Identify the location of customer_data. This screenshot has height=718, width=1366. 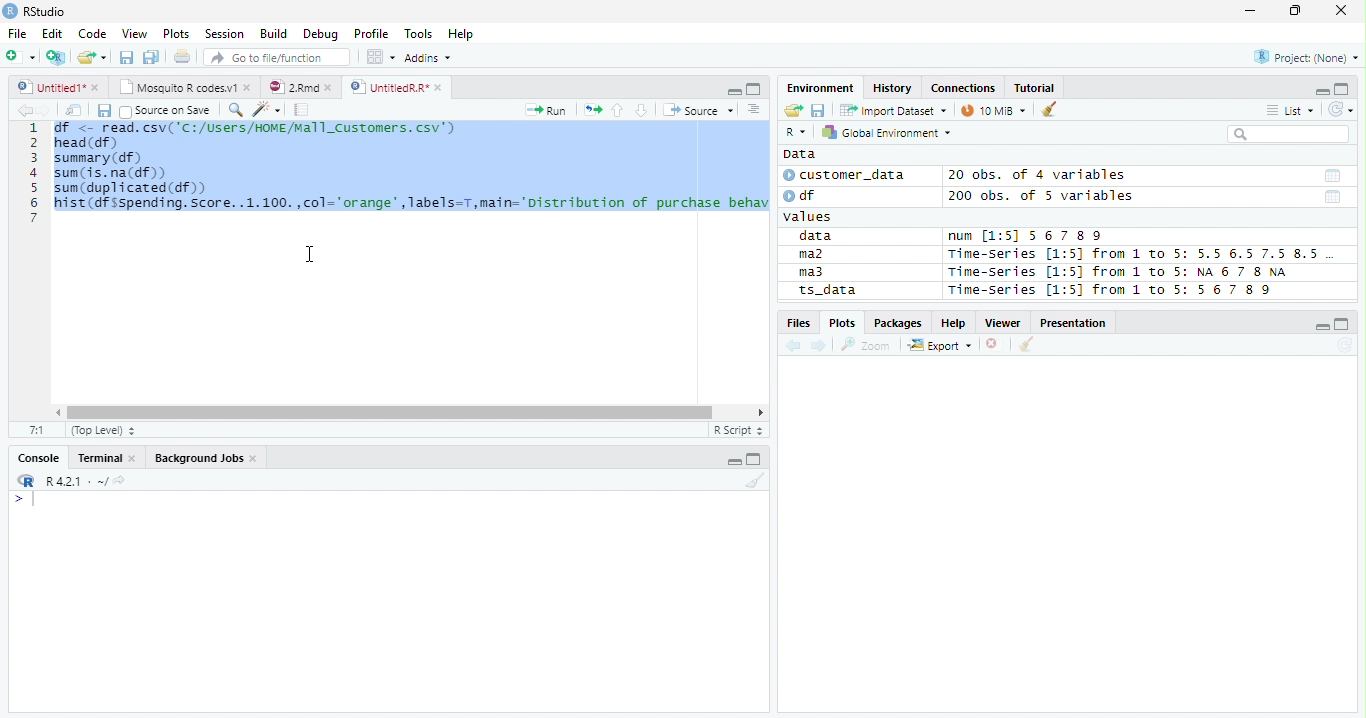
(848, 175).